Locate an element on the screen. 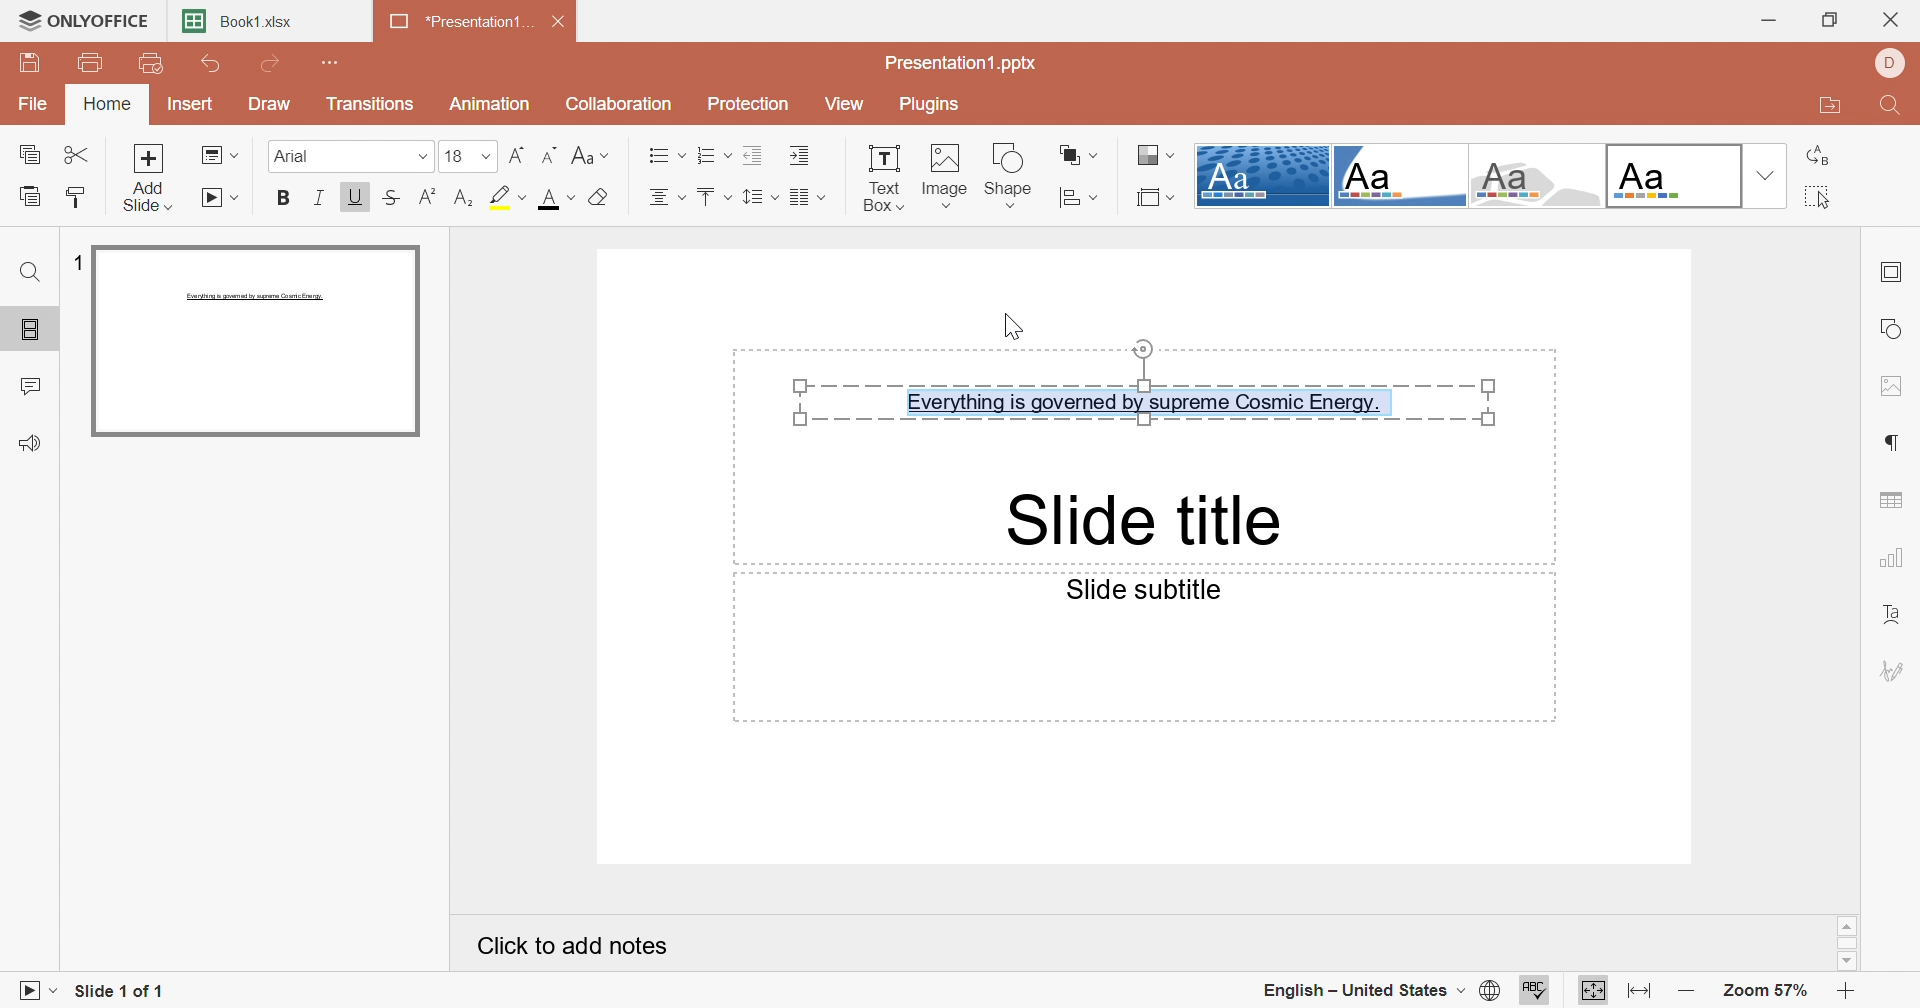 The width and height of the screenshot is (1920, 1008). Line spacing is located at coordinates (762, 195).